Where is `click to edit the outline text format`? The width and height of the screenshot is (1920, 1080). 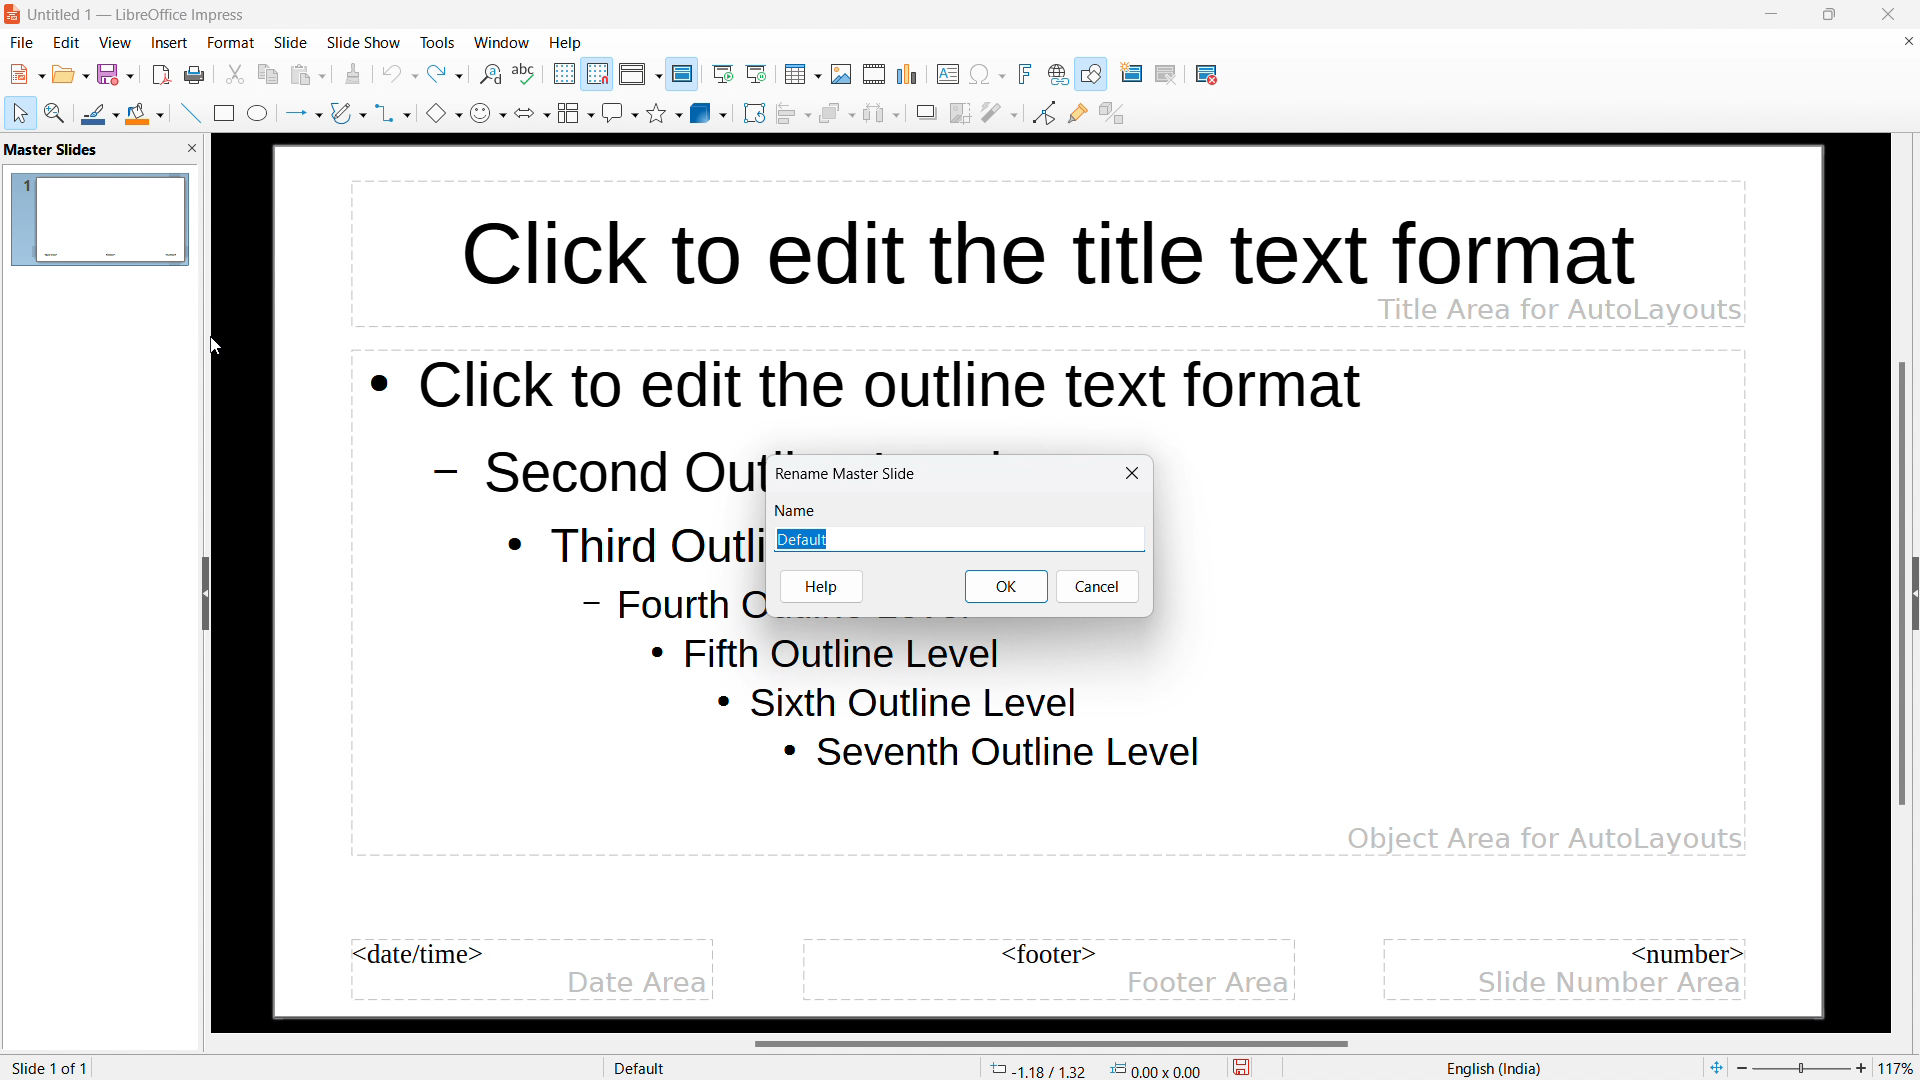 click to edit the outline text format is located at coordinates (875, 390).